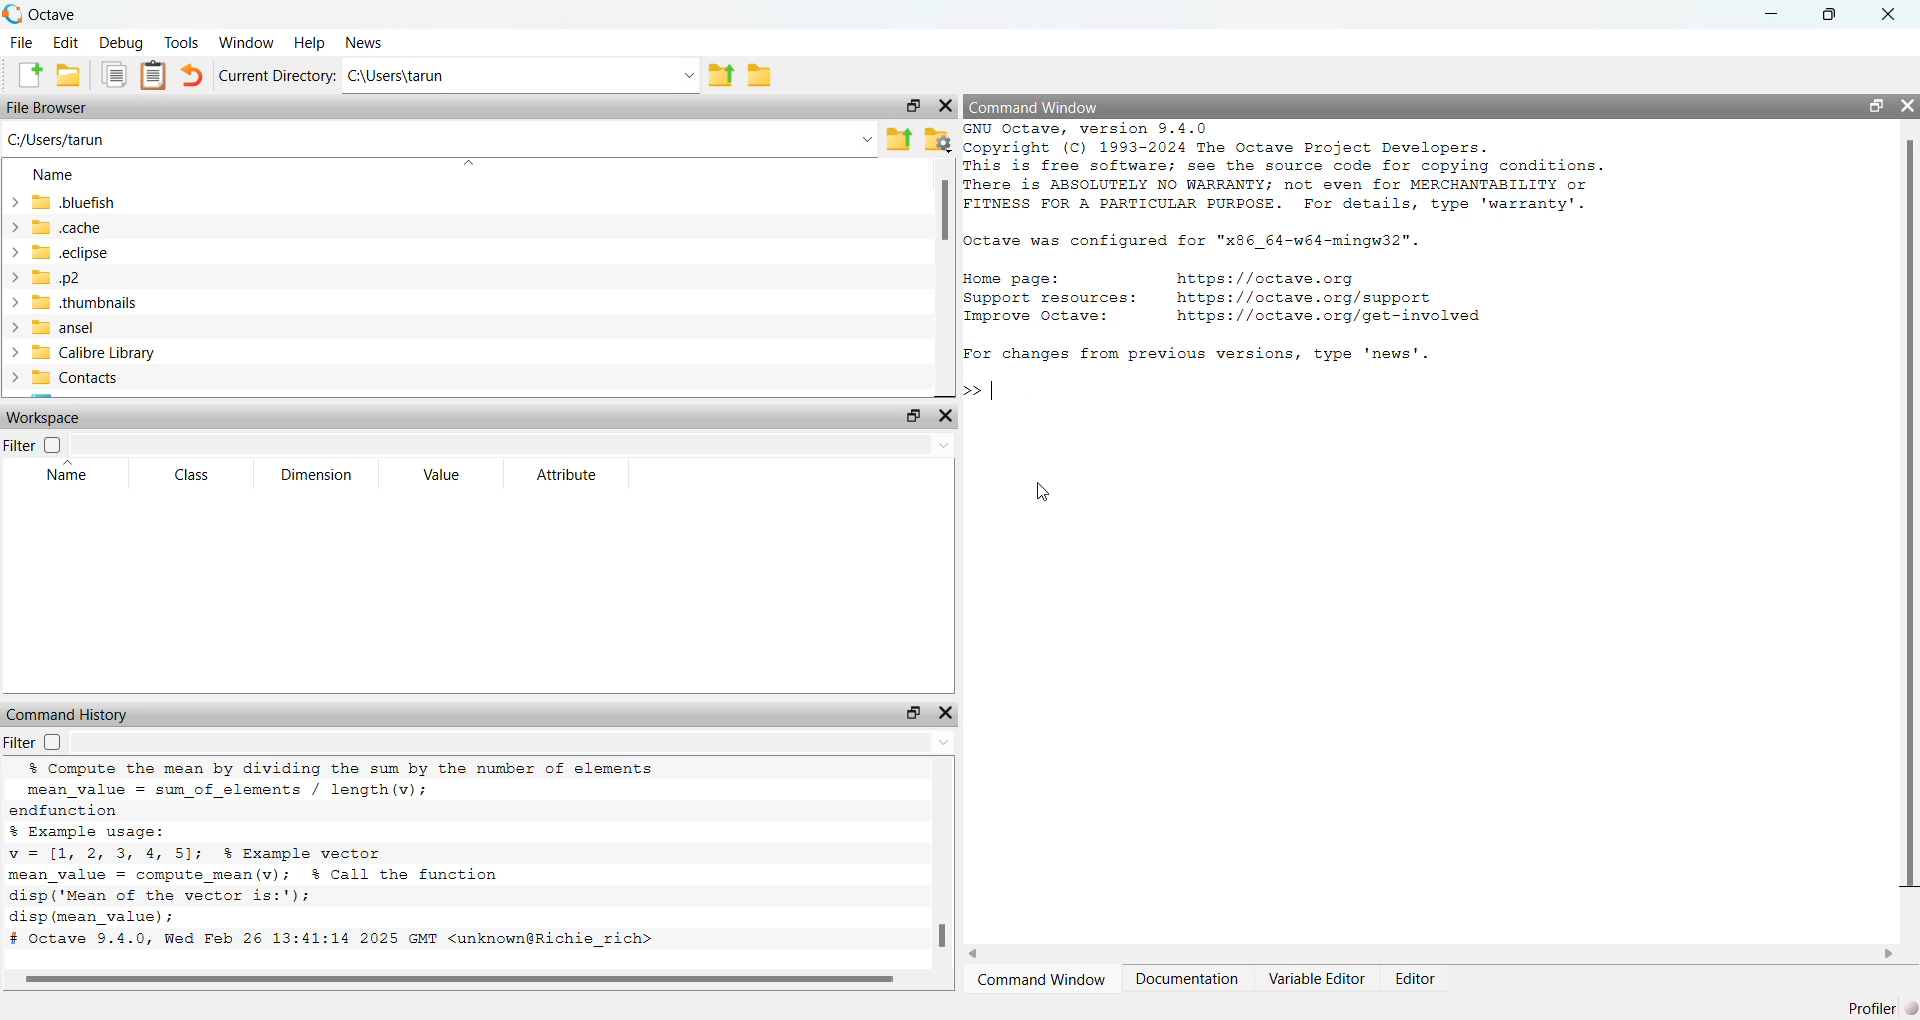  I want to click on Documentation, so click(1188, 978).